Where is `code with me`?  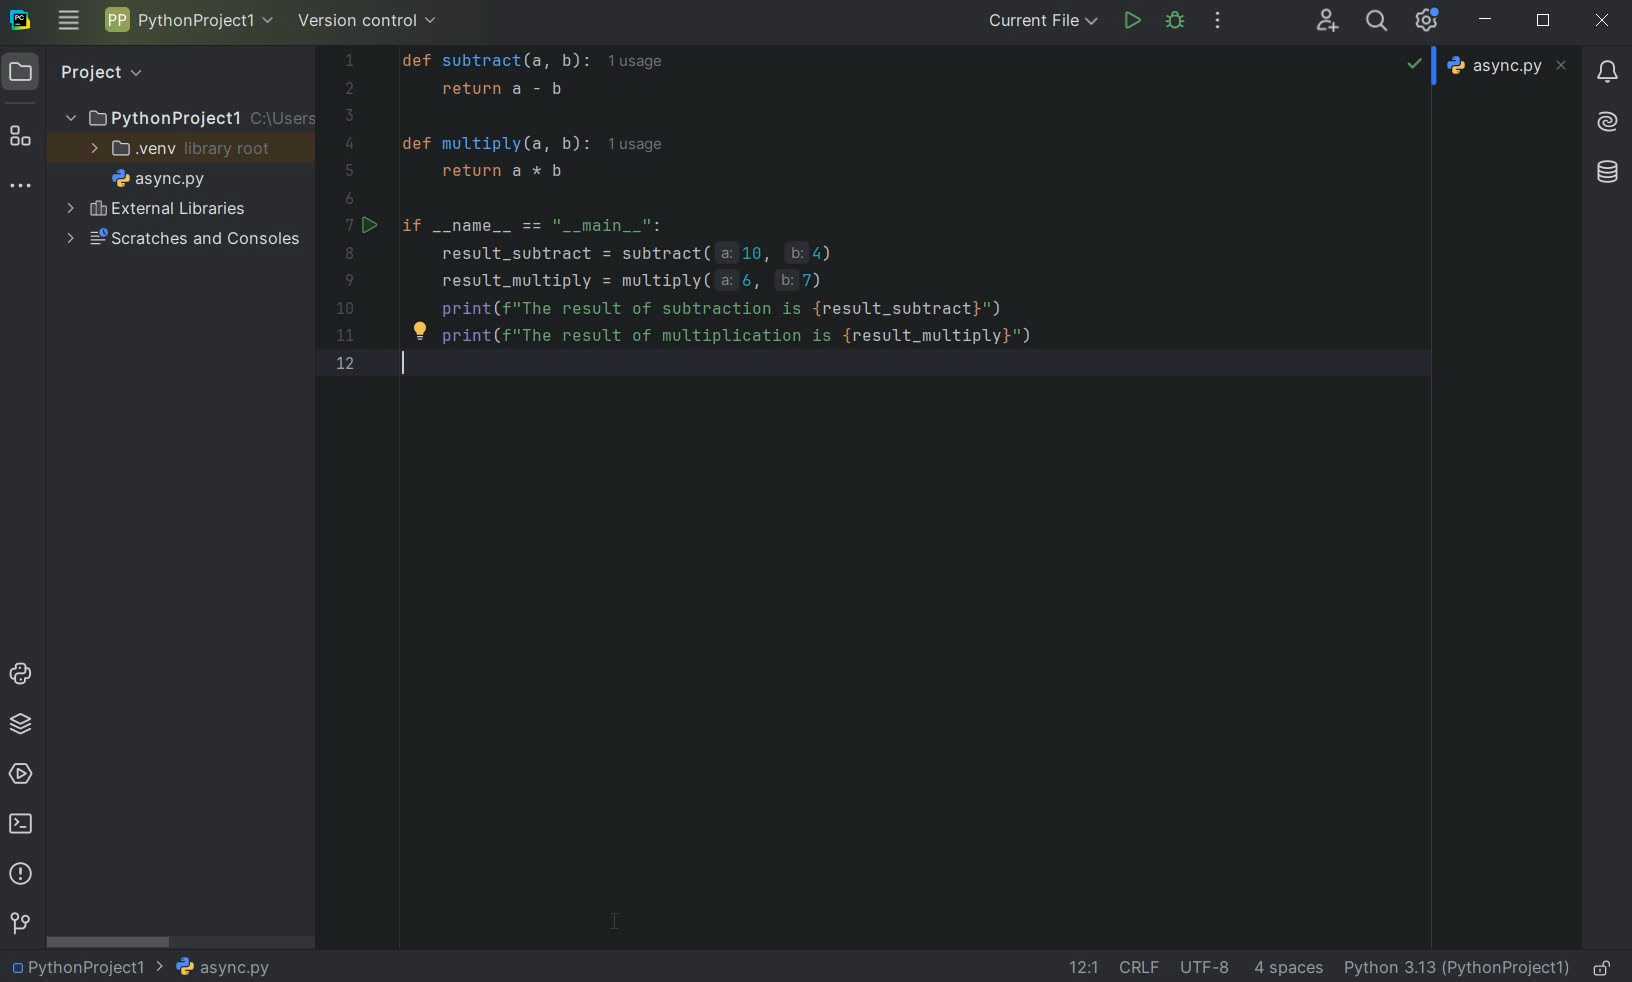
code with me is located at coordinates (1327, 19).